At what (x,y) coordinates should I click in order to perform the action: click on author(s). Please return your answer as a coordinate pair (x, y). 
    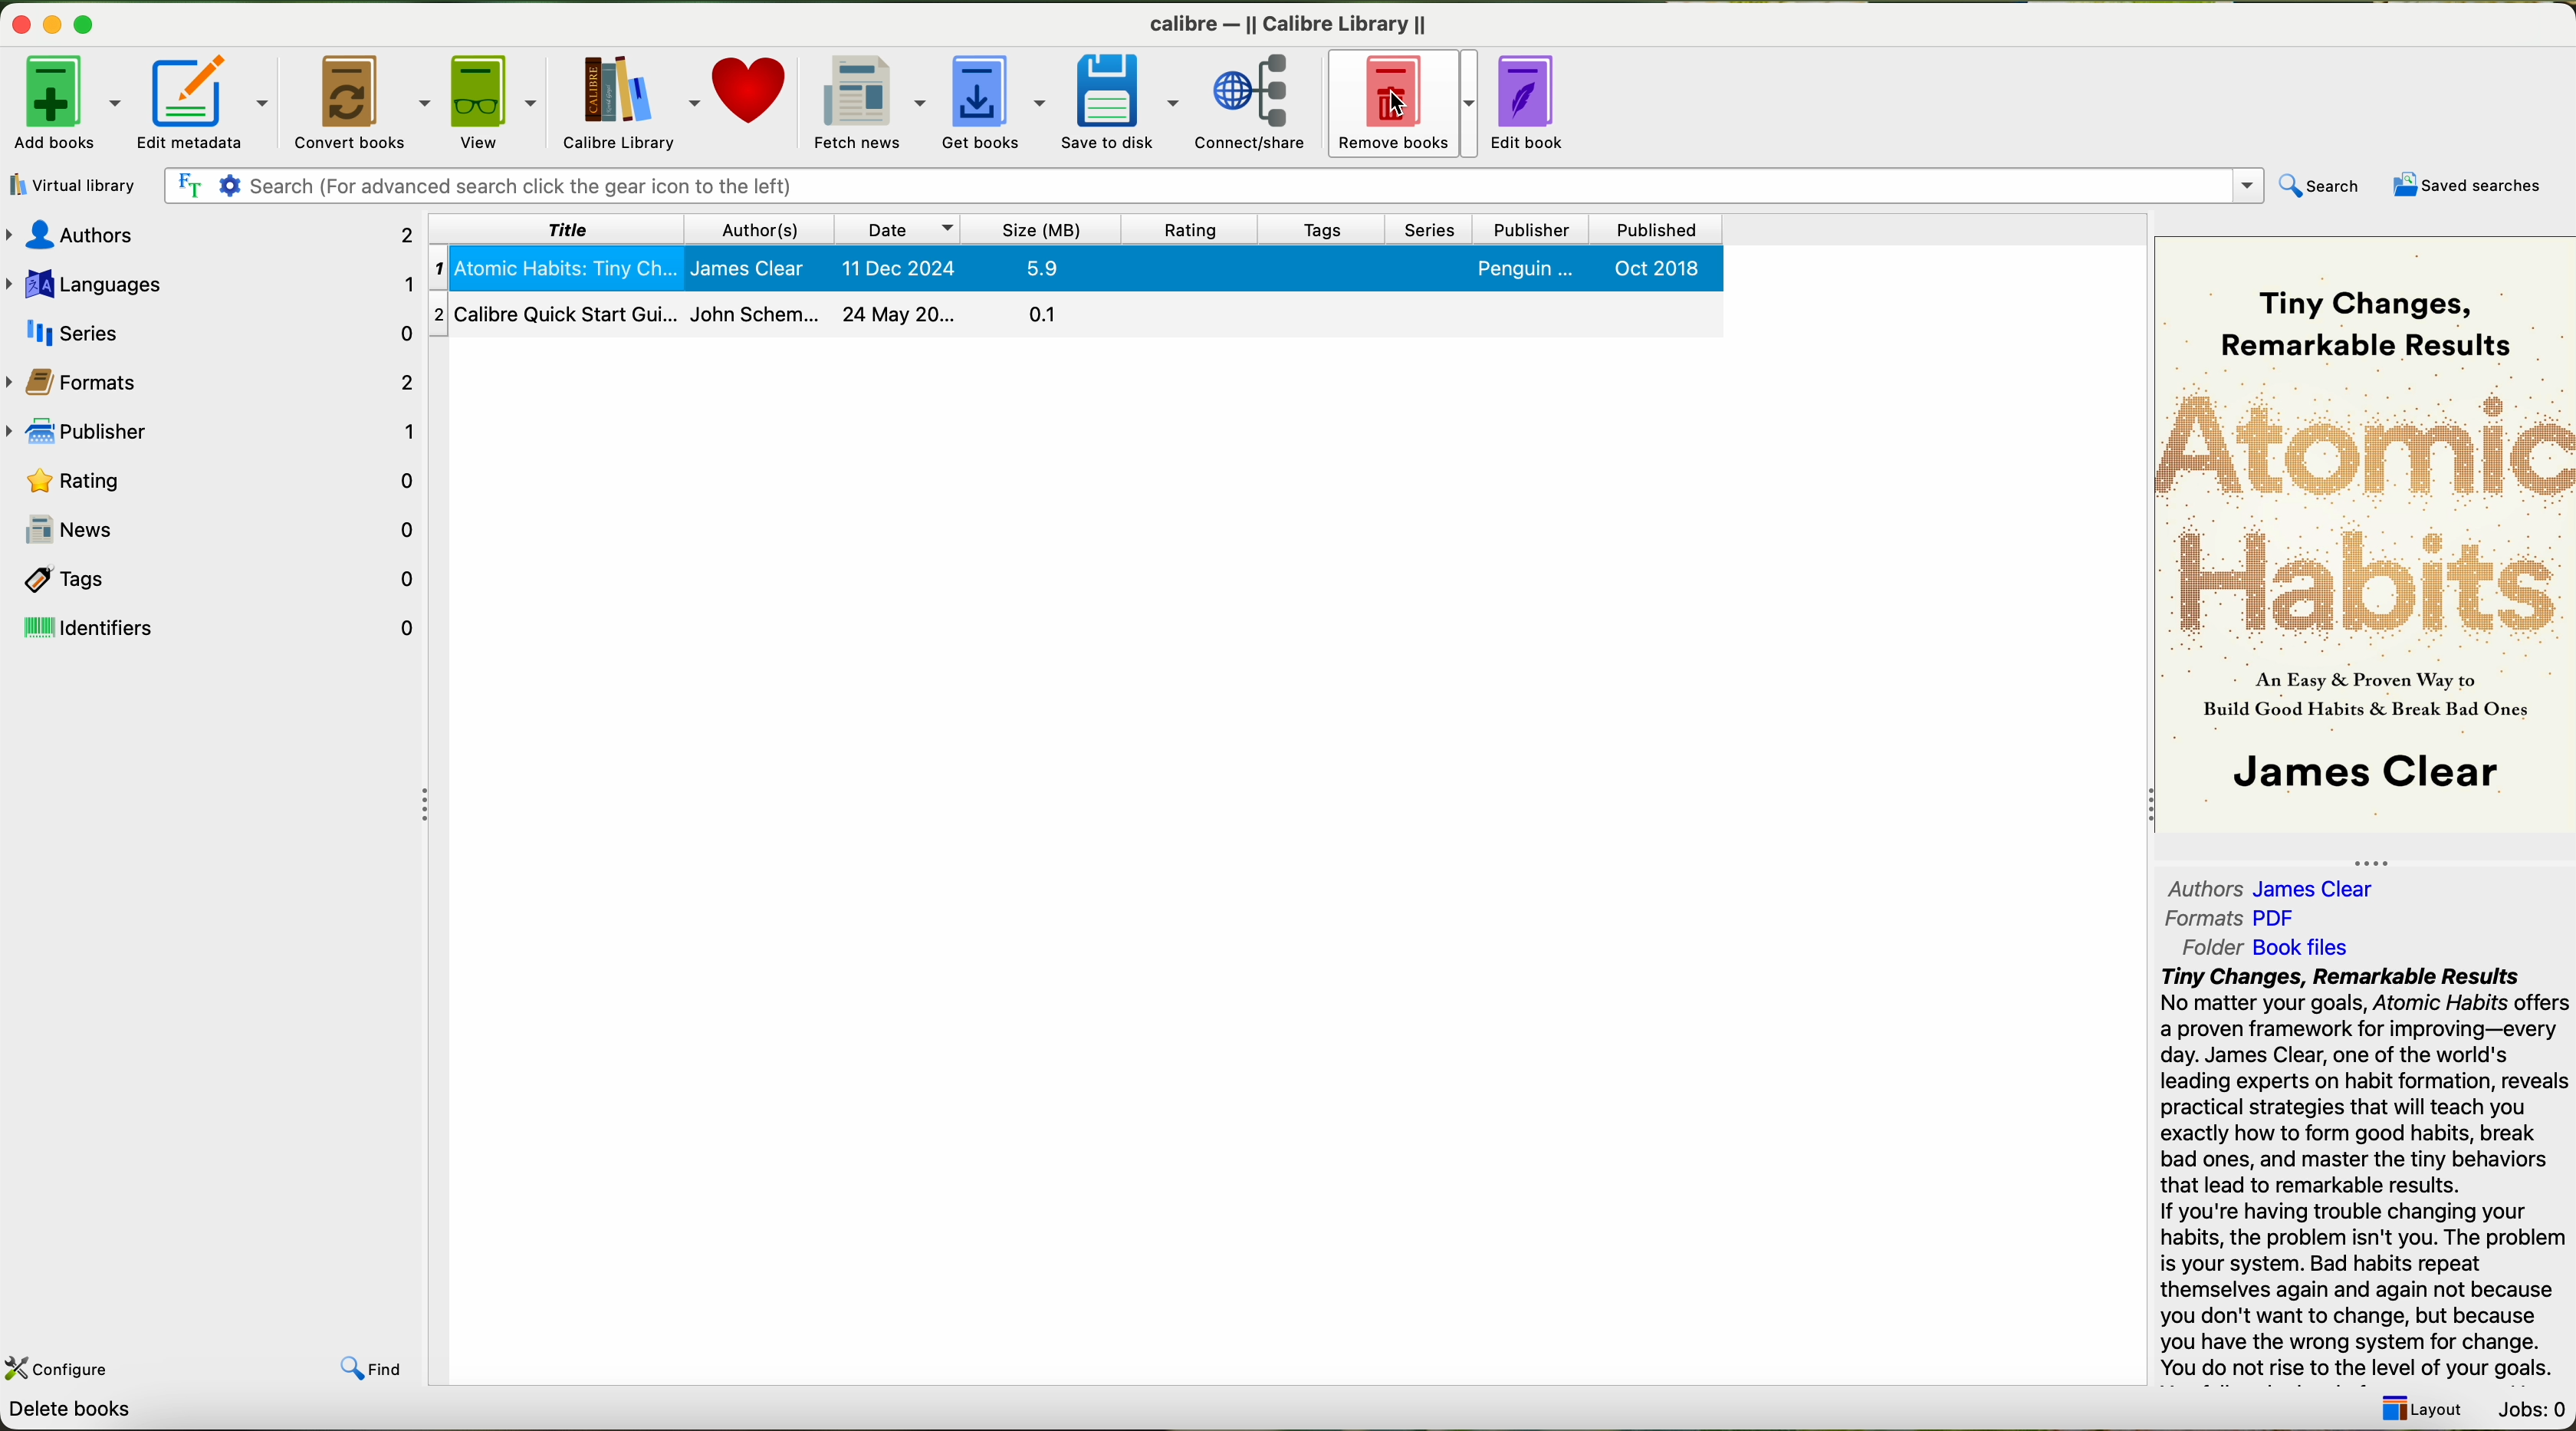
    Looking at the image, I should click on (758, 229).